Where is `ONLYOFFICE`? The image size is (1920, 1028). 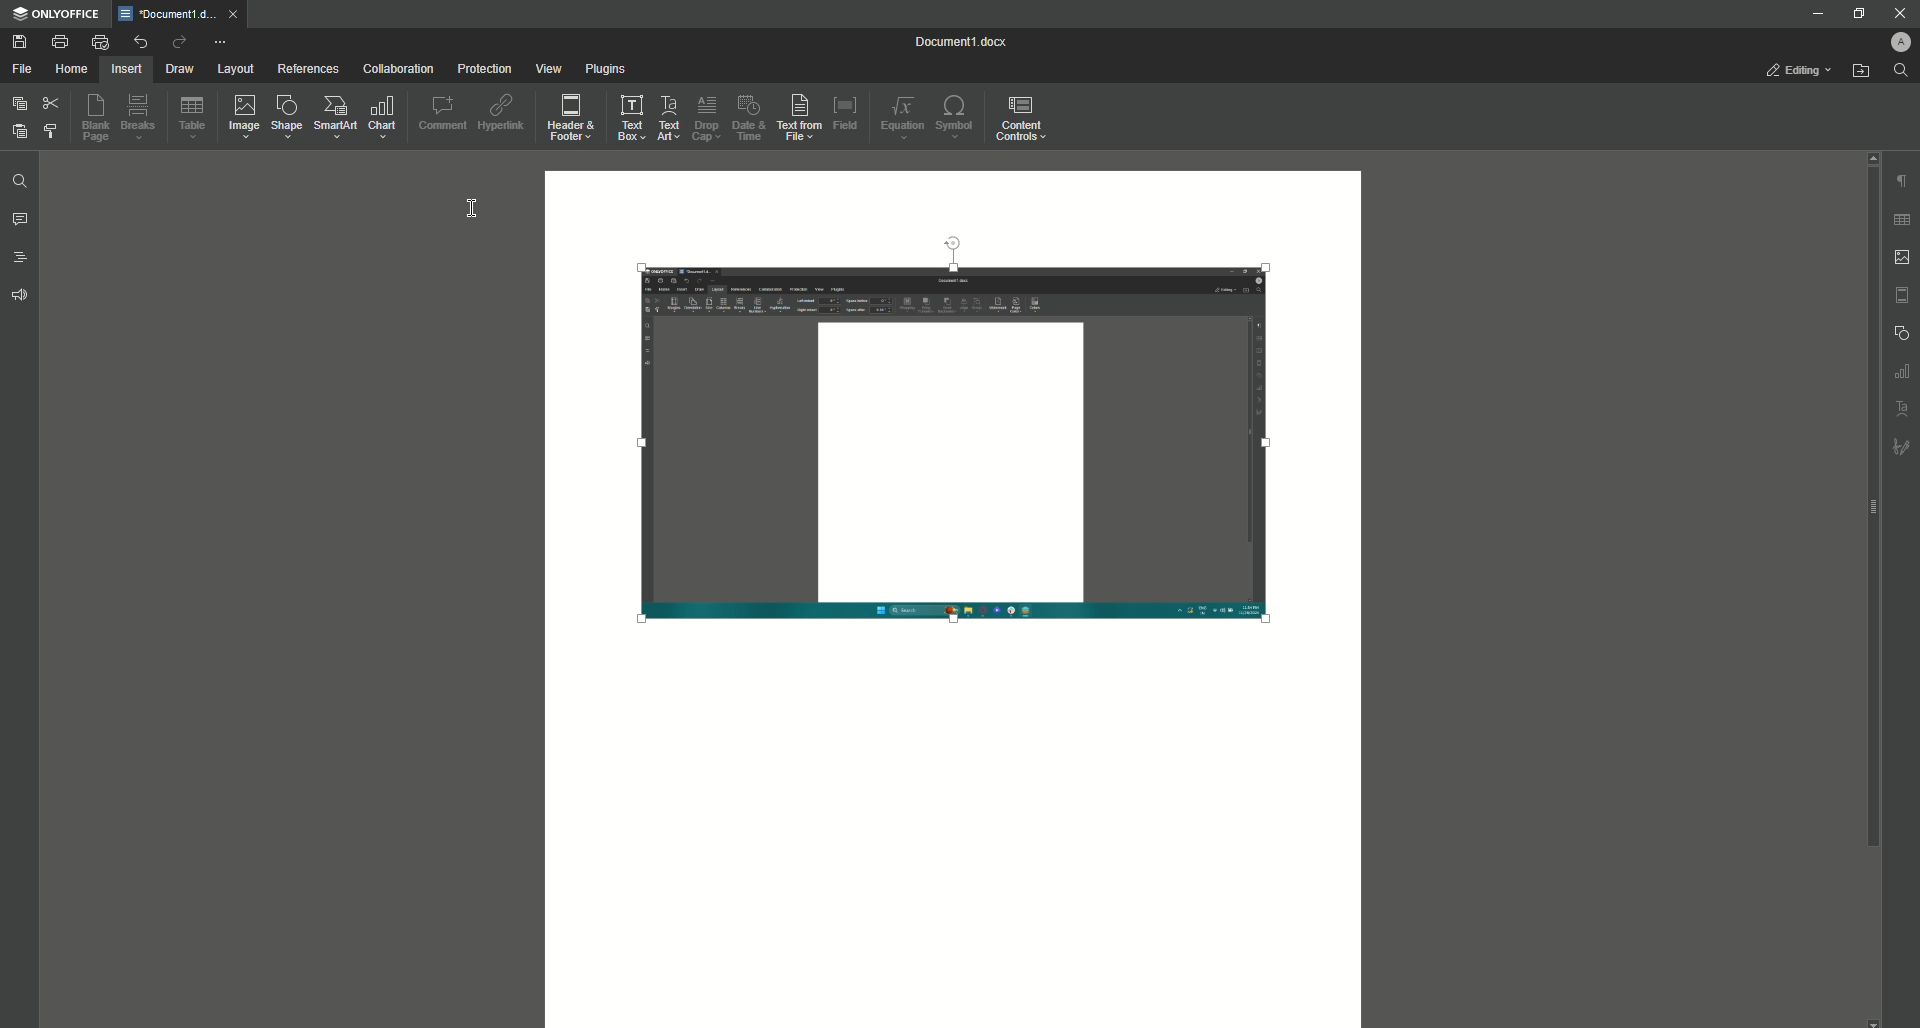
ONLYOFFICE is located at coordinates (55, 15).